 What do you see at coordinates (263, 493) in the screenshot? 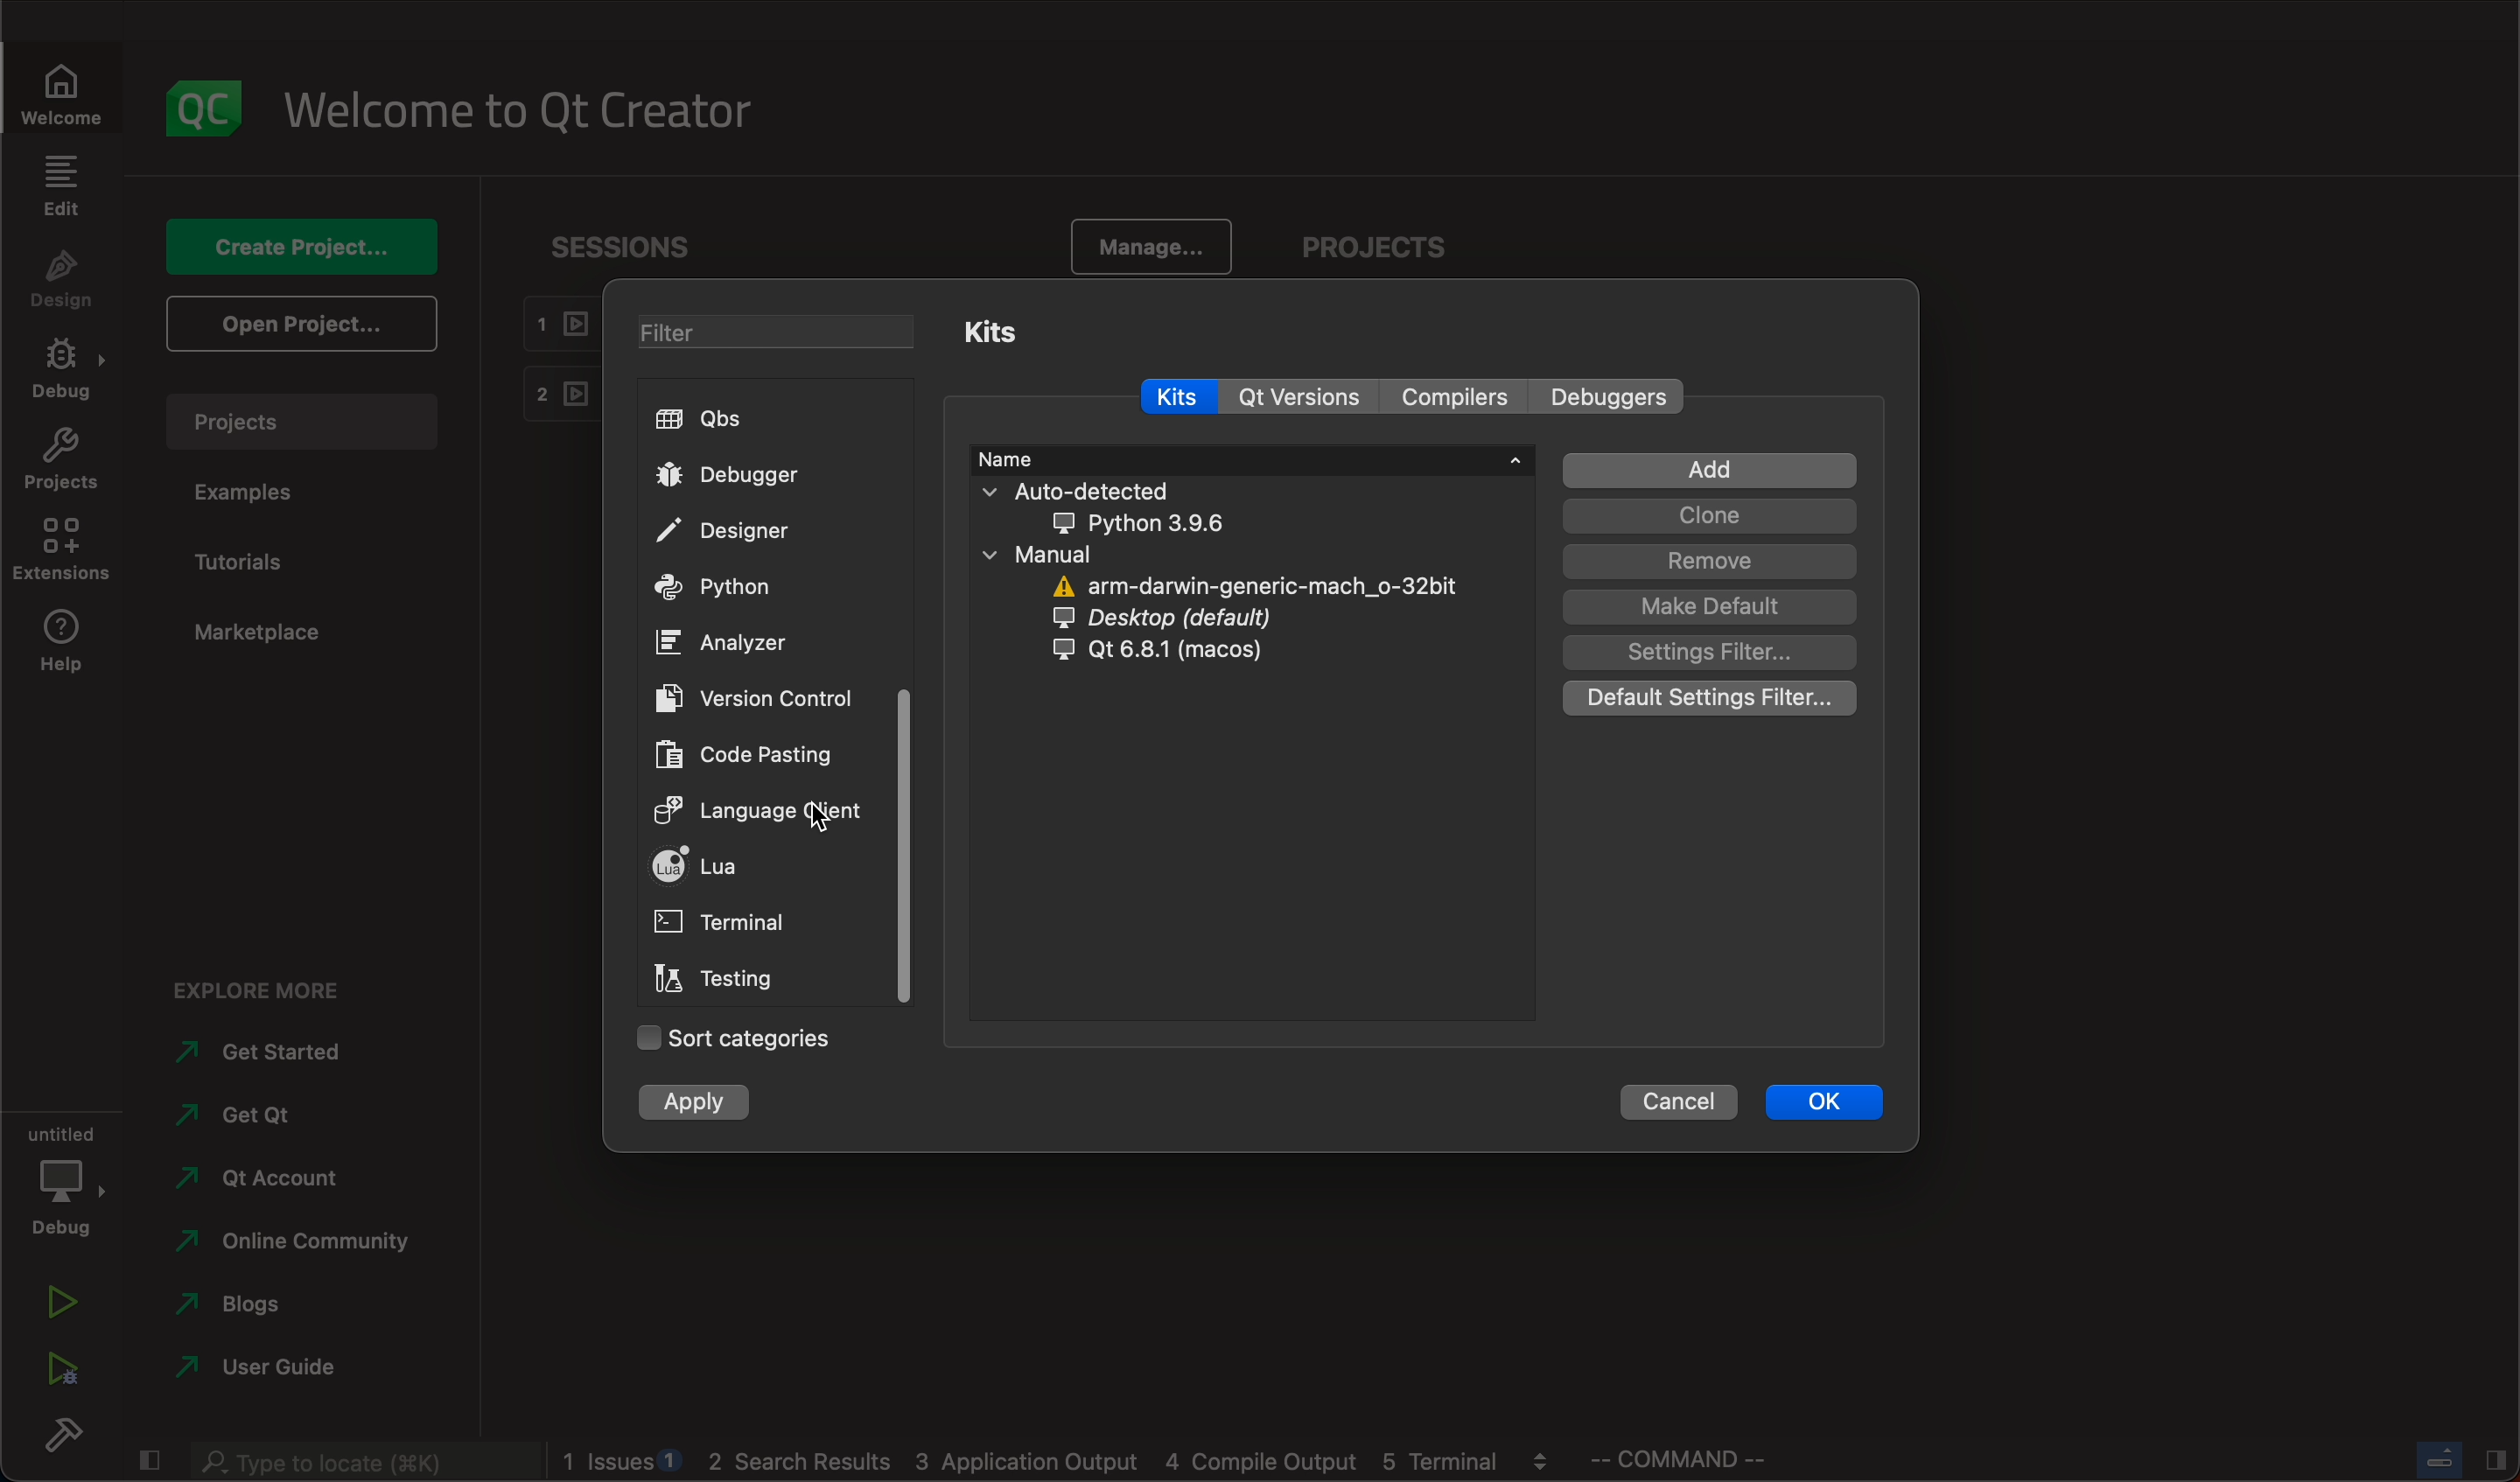
I see `examples` at bounding box center [263, 493].